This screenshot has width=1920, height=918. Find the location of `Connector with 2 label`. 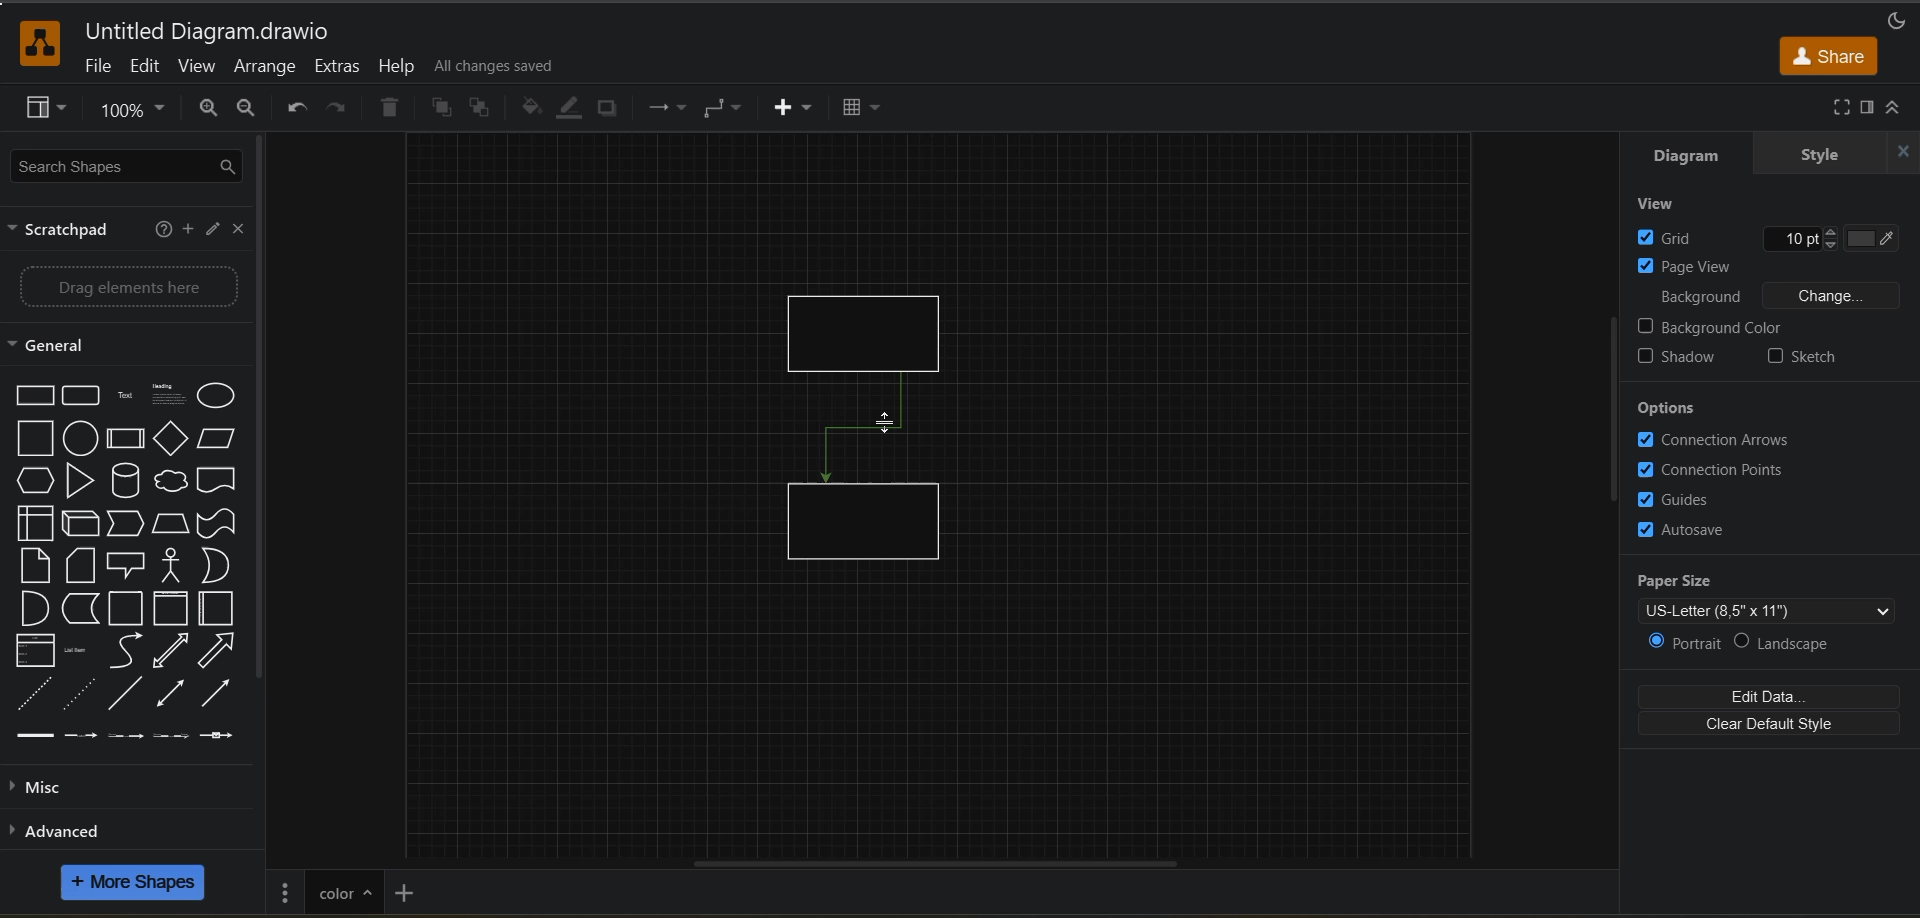

Connector with 2 label is located at coordinates (125, 737).